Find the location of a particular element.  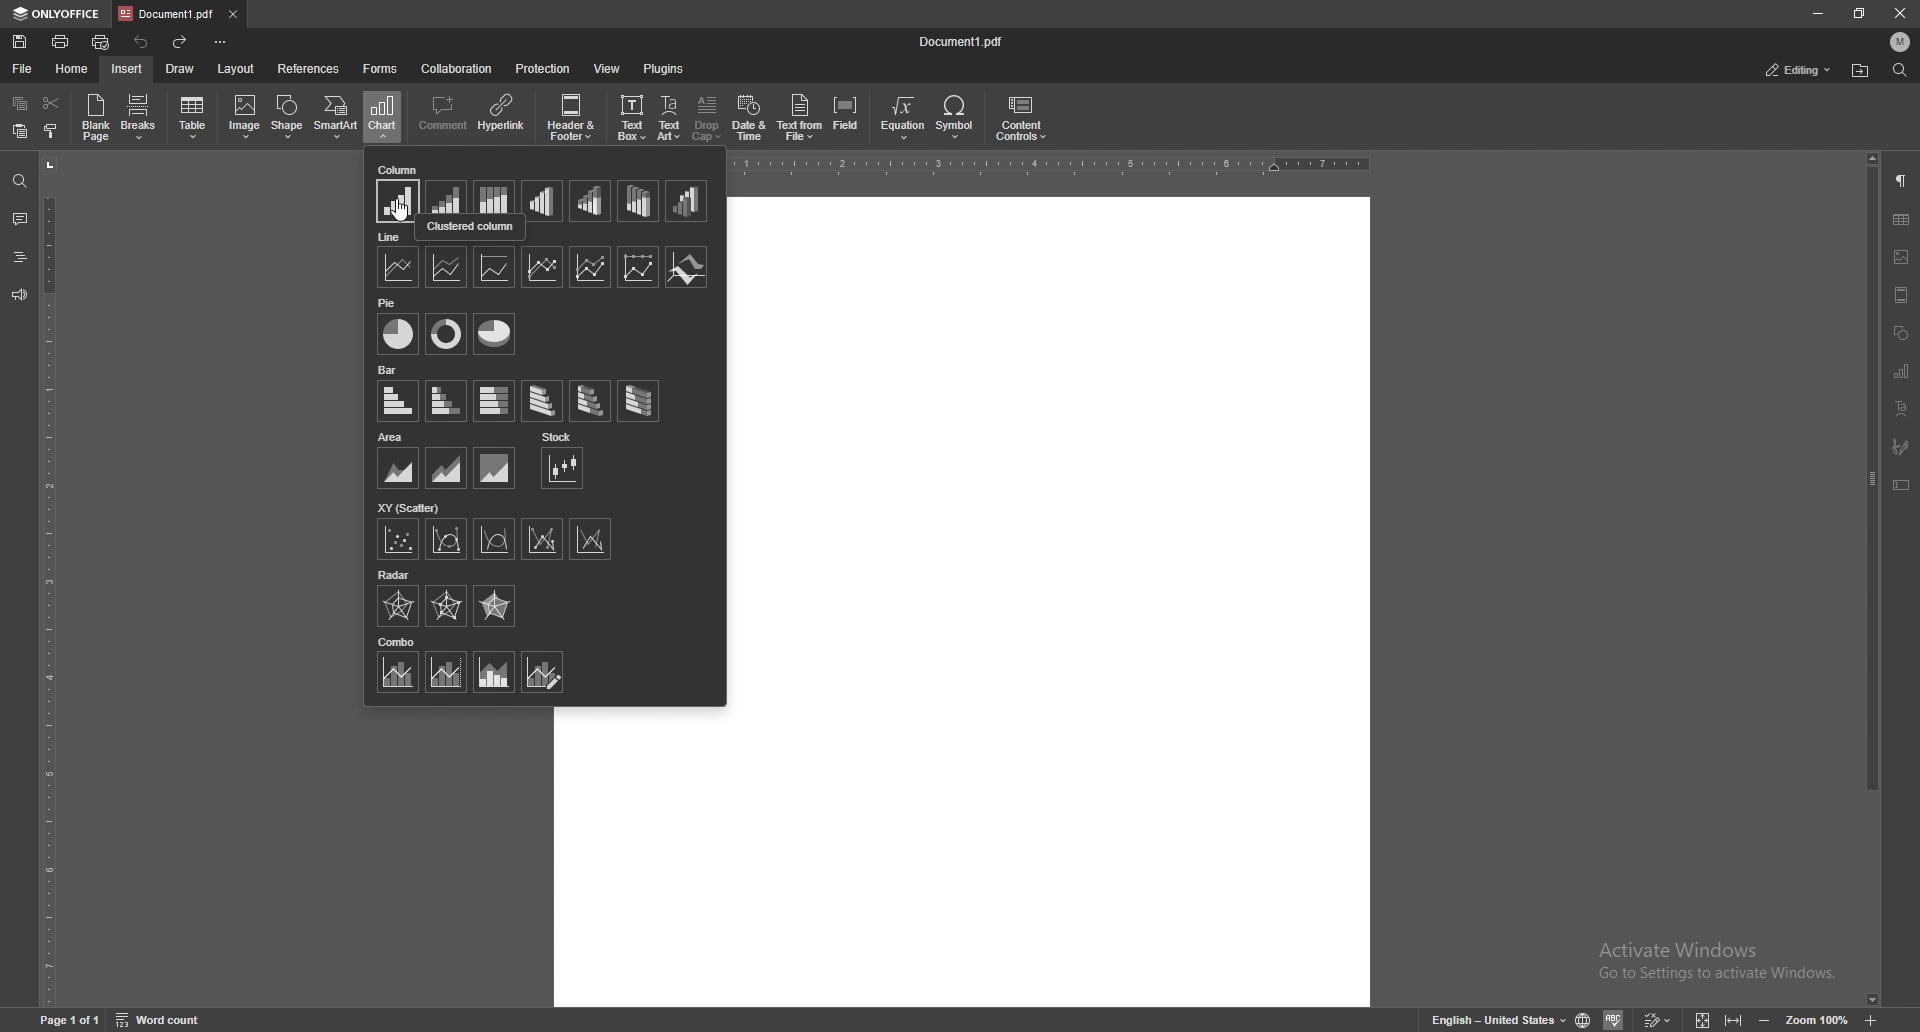

3-D 100% stacked column is located at coordinates (639, 201).